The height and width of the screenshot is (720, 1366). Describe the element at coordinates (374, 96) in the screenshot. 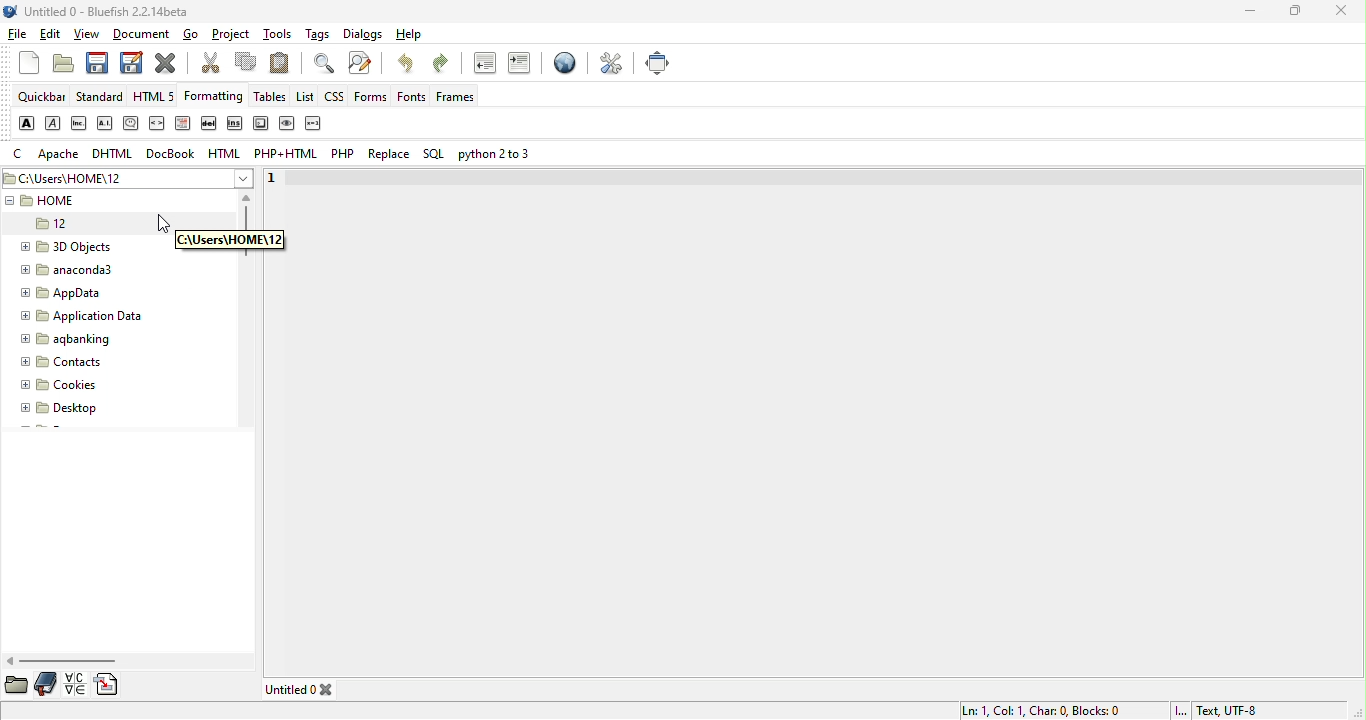

I see `forms` at that location.